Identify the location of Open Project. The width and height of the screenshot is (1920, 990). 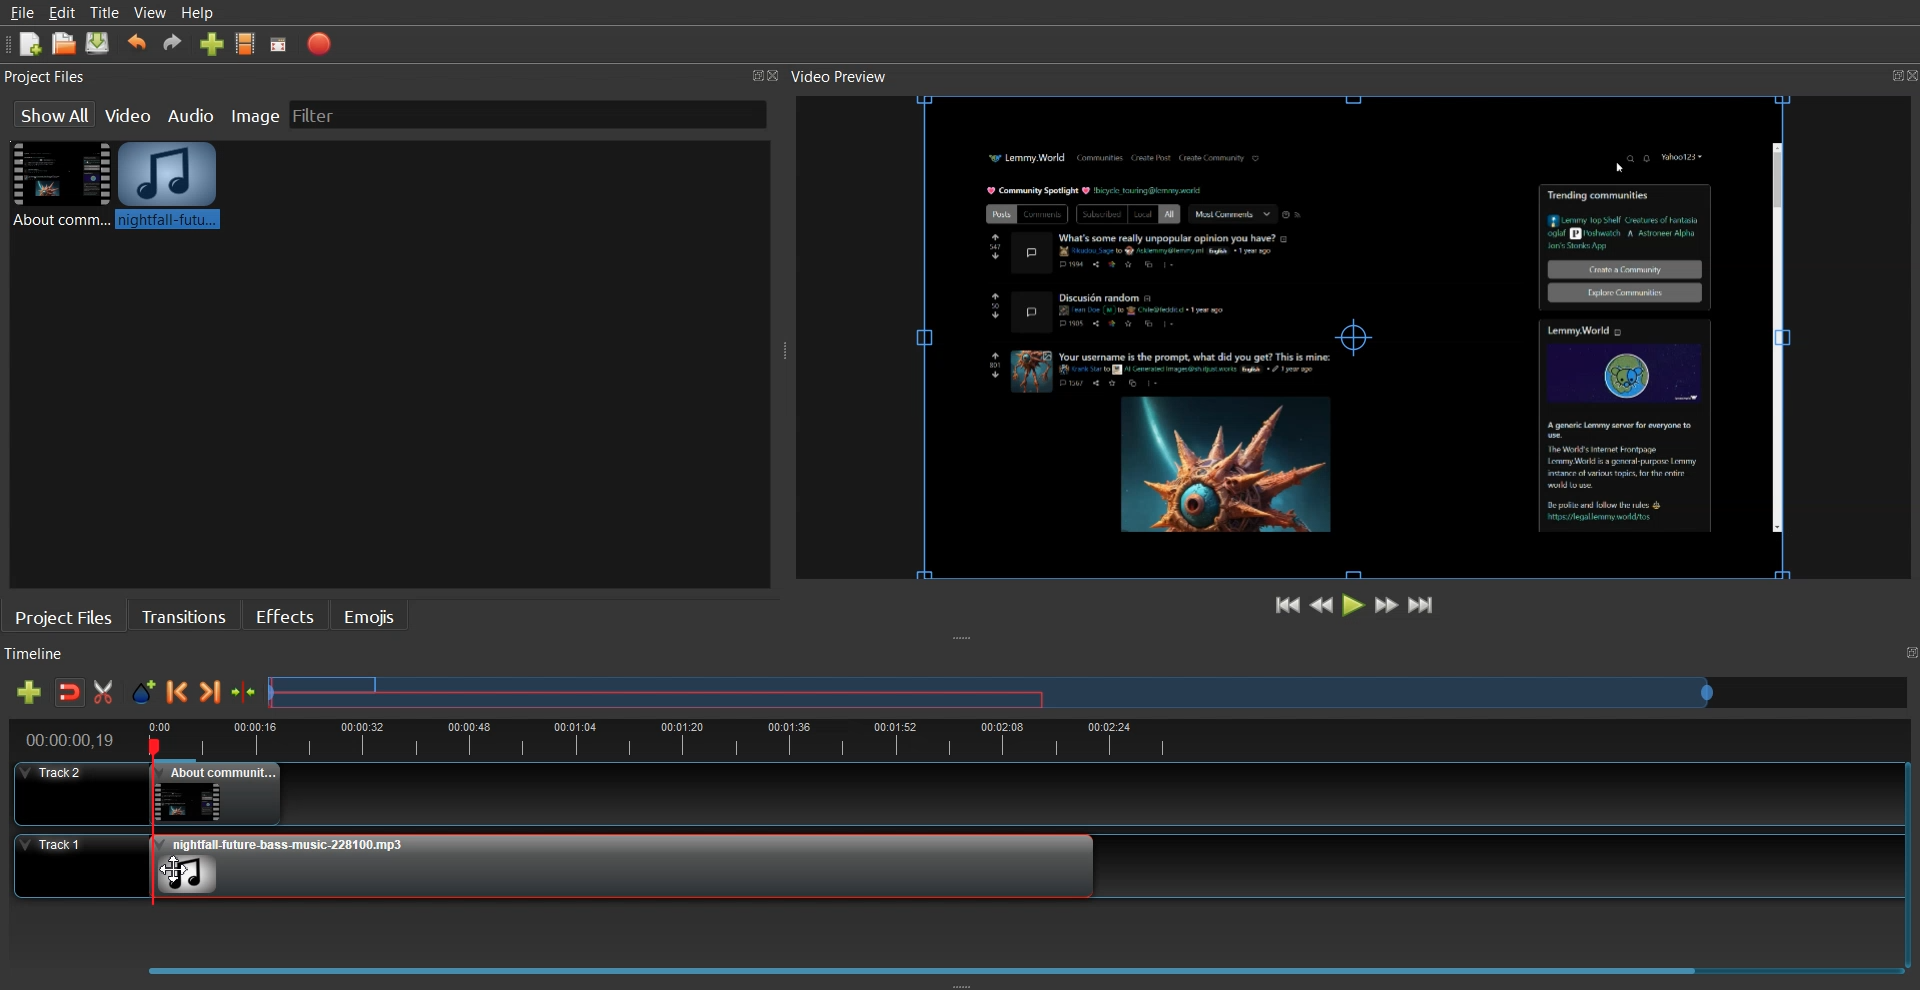
(64, 43).